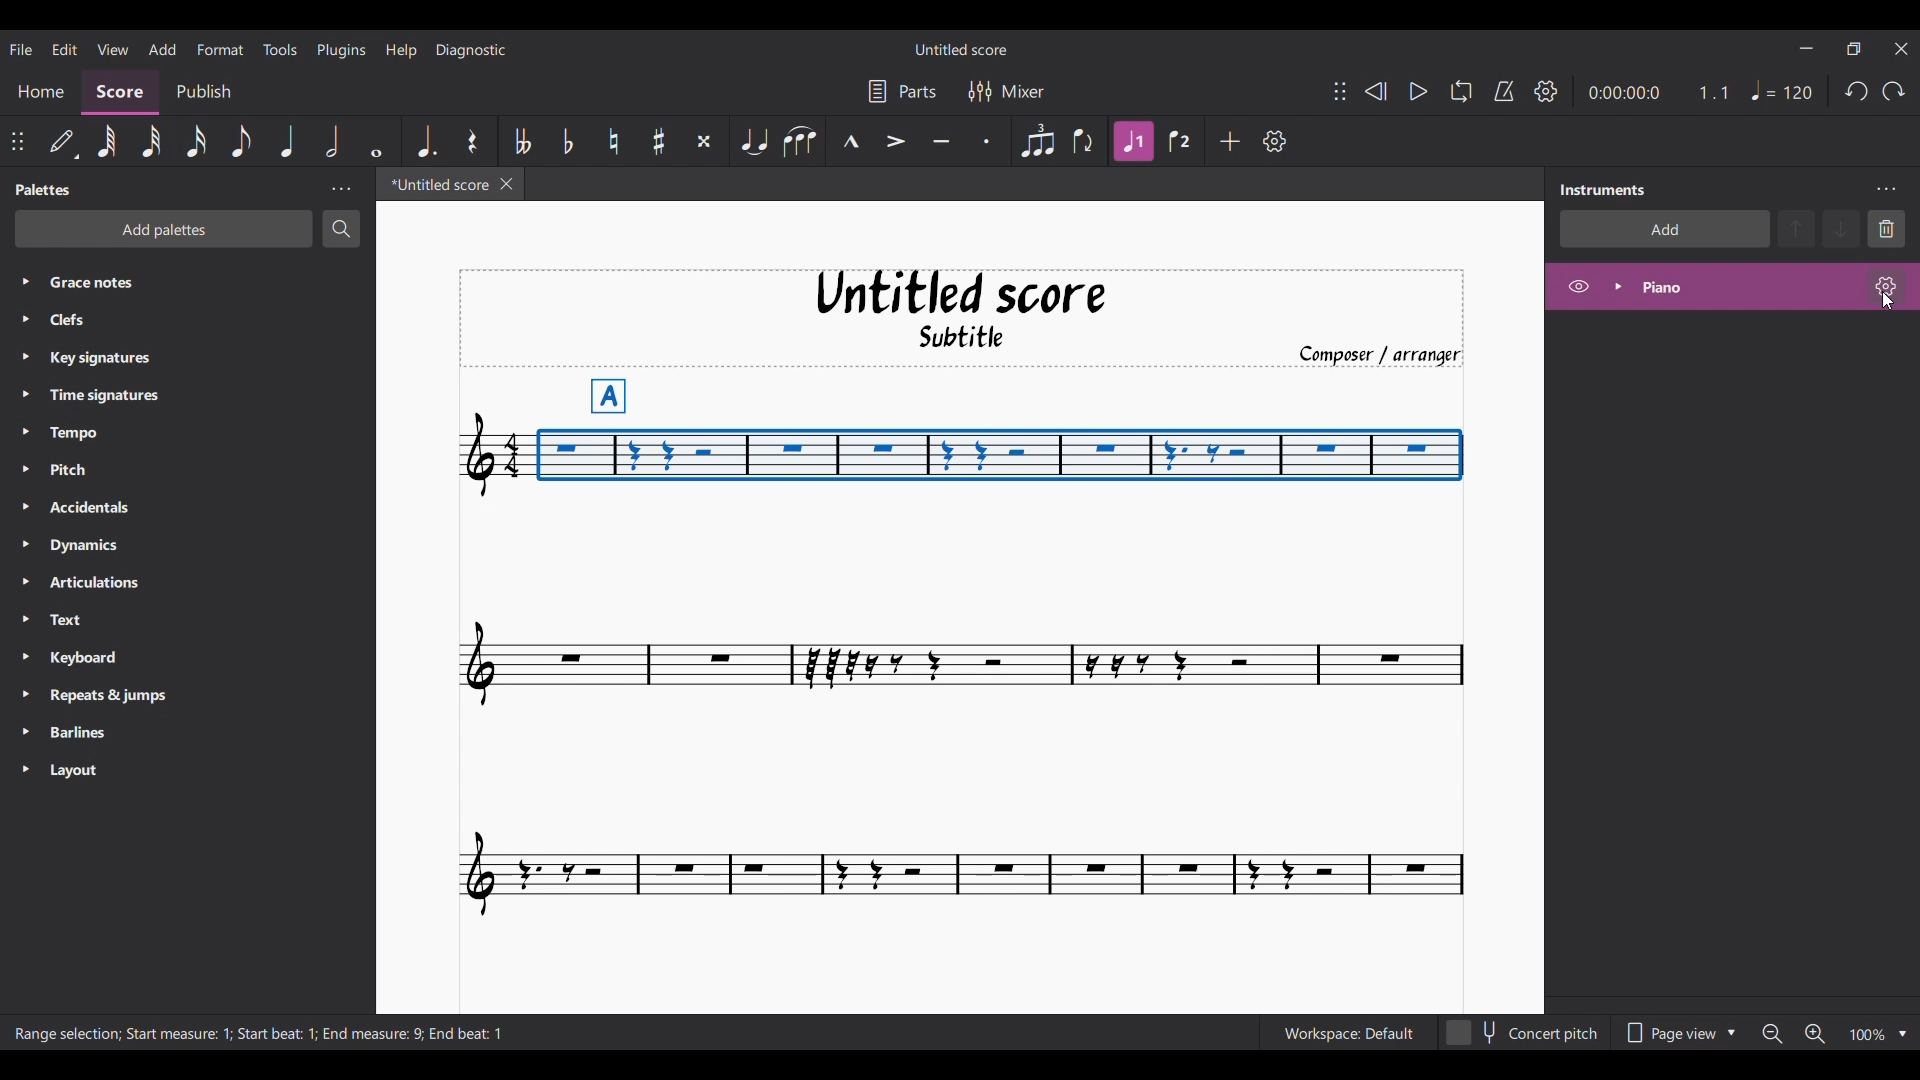 This screenshot has height=1080, width=1920. Describe the element at coordinates (1742, 287) in the screenshot. I see `Current instrument` at that location.